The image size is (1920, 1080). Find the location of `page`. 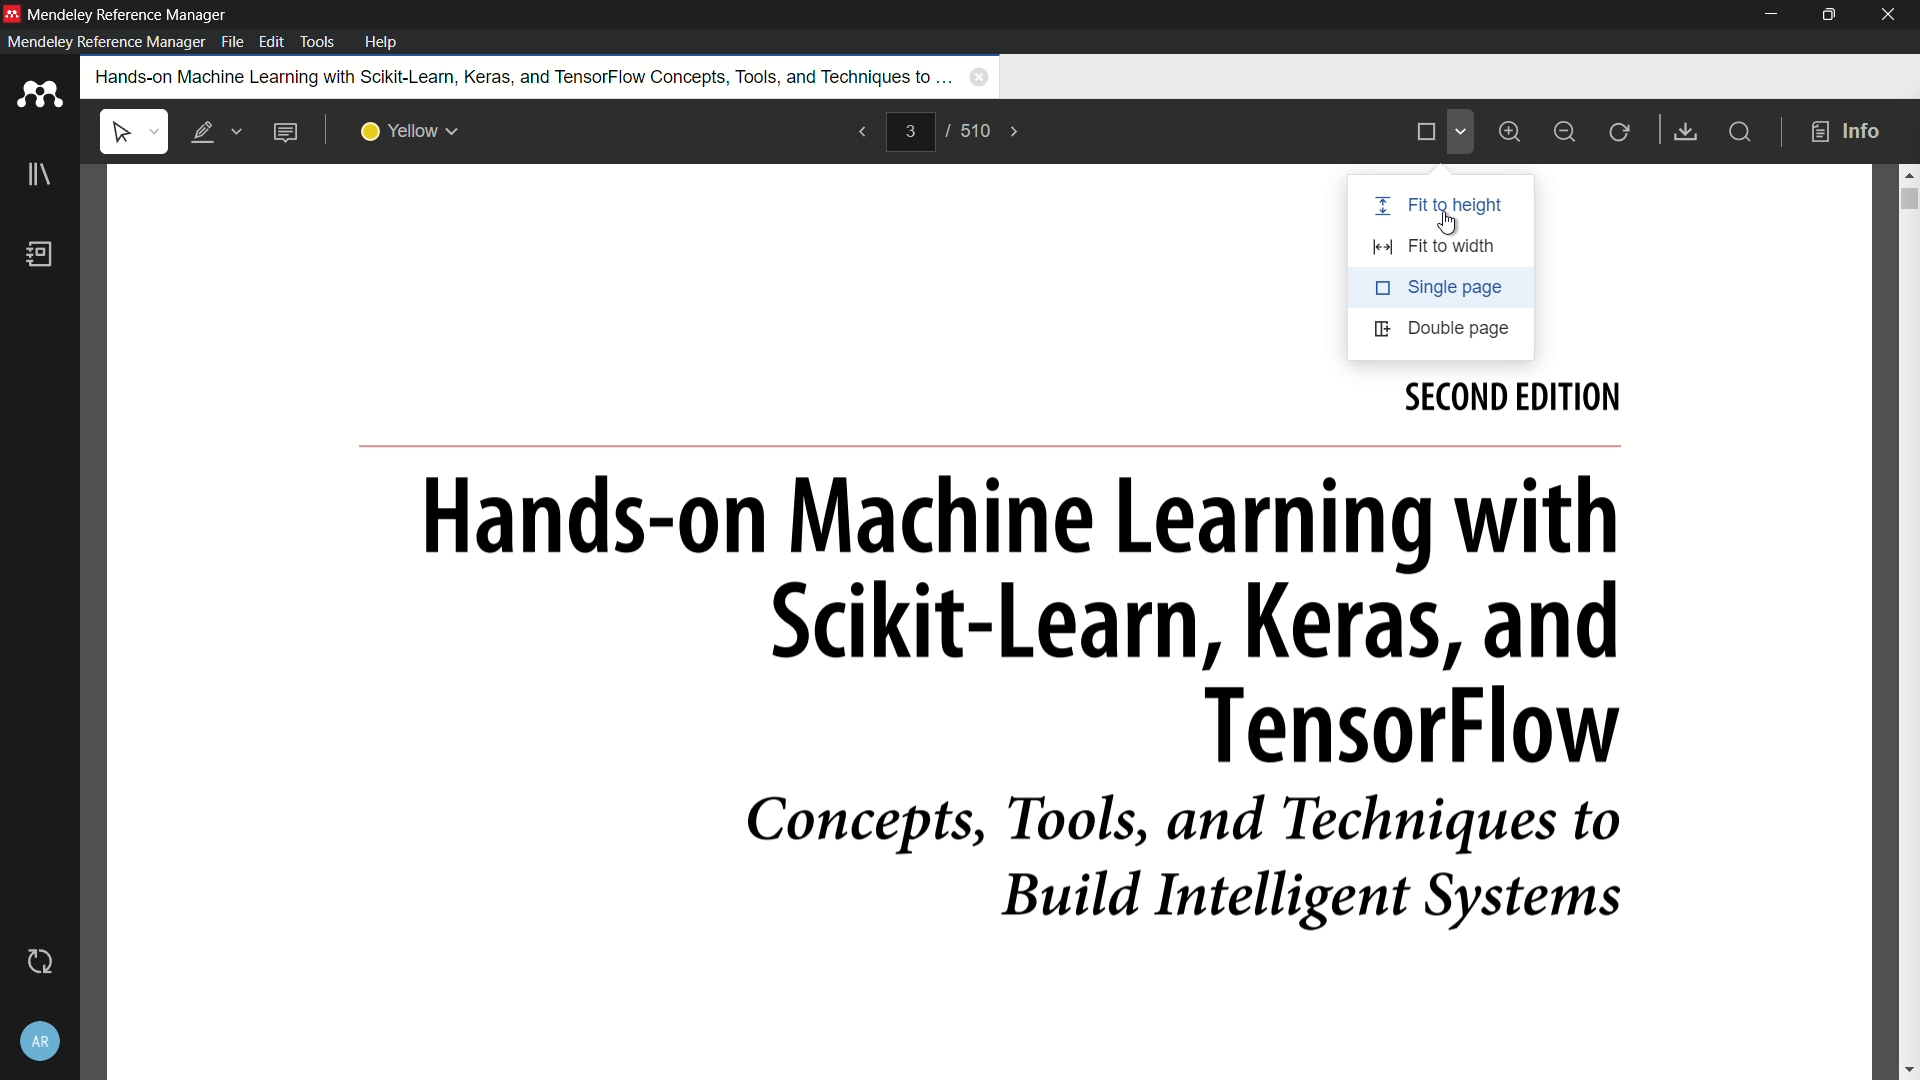

page is located at coordinates (991, 724).